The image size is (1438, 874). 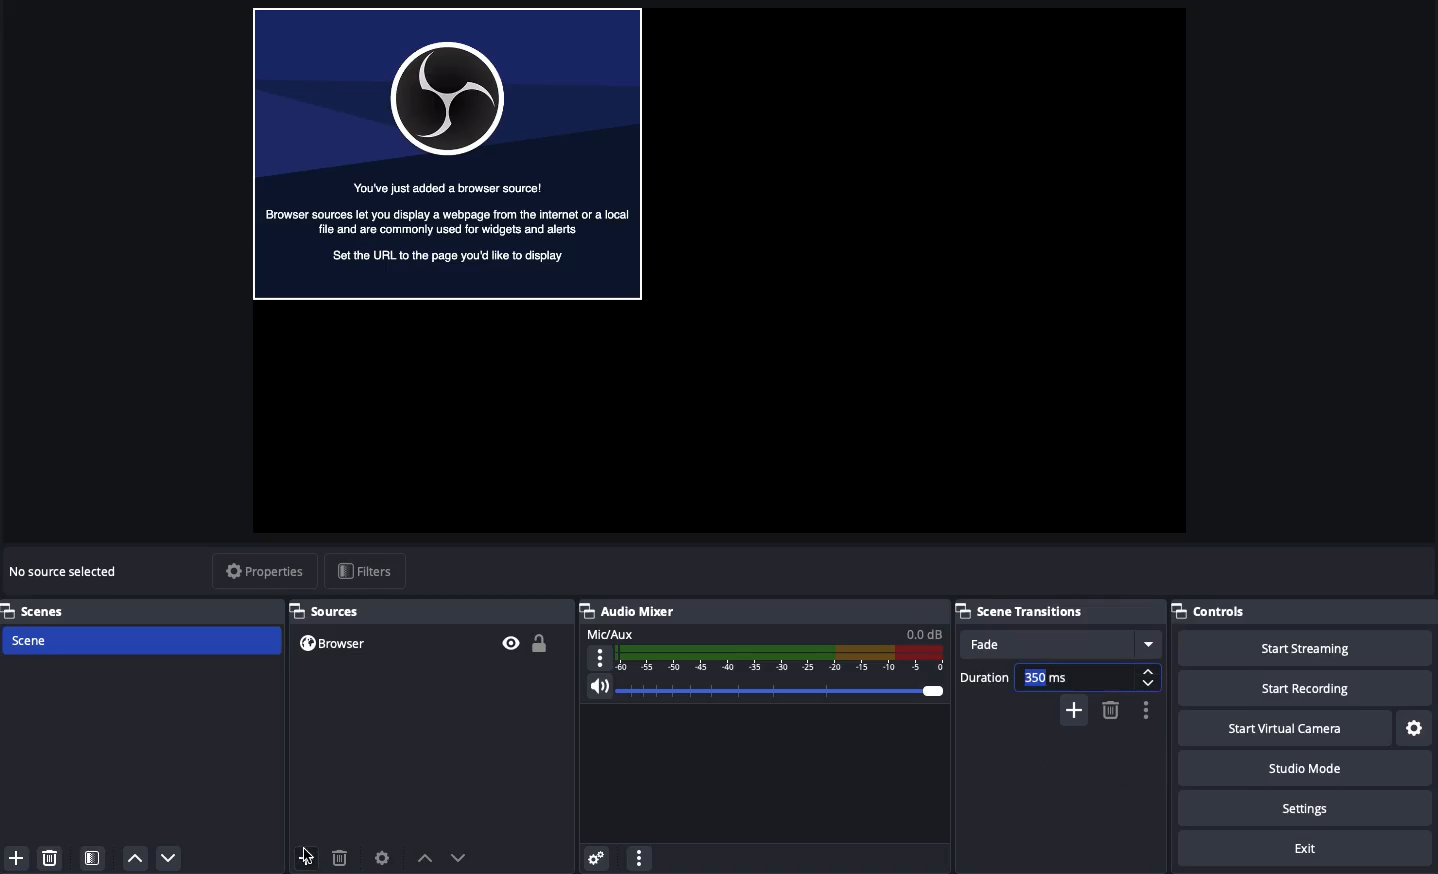 What do you see at coordinates (542, 642) in the screenshot?
I see `Unlocked` at bounding box center [542, 642].